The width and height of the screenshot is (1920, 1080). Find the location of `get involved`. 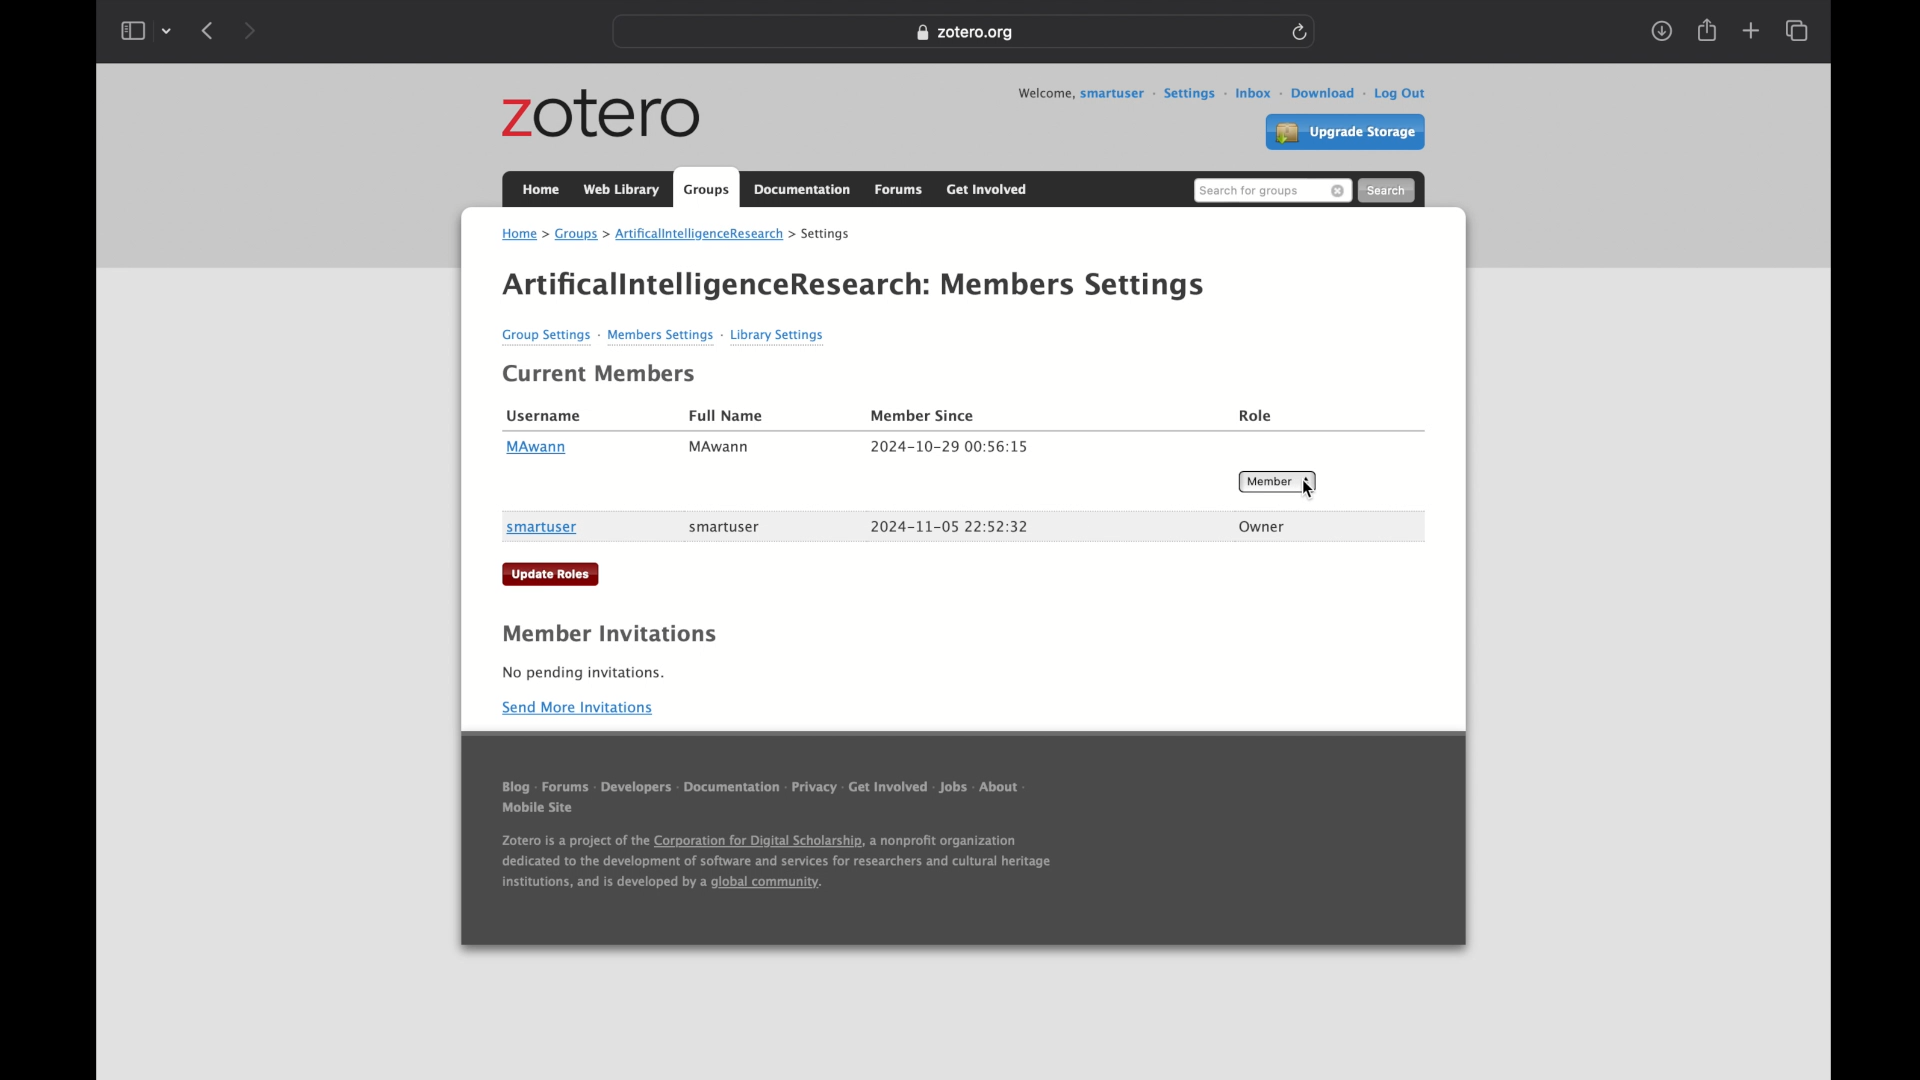

get involved is located at coordinates (888, 791).